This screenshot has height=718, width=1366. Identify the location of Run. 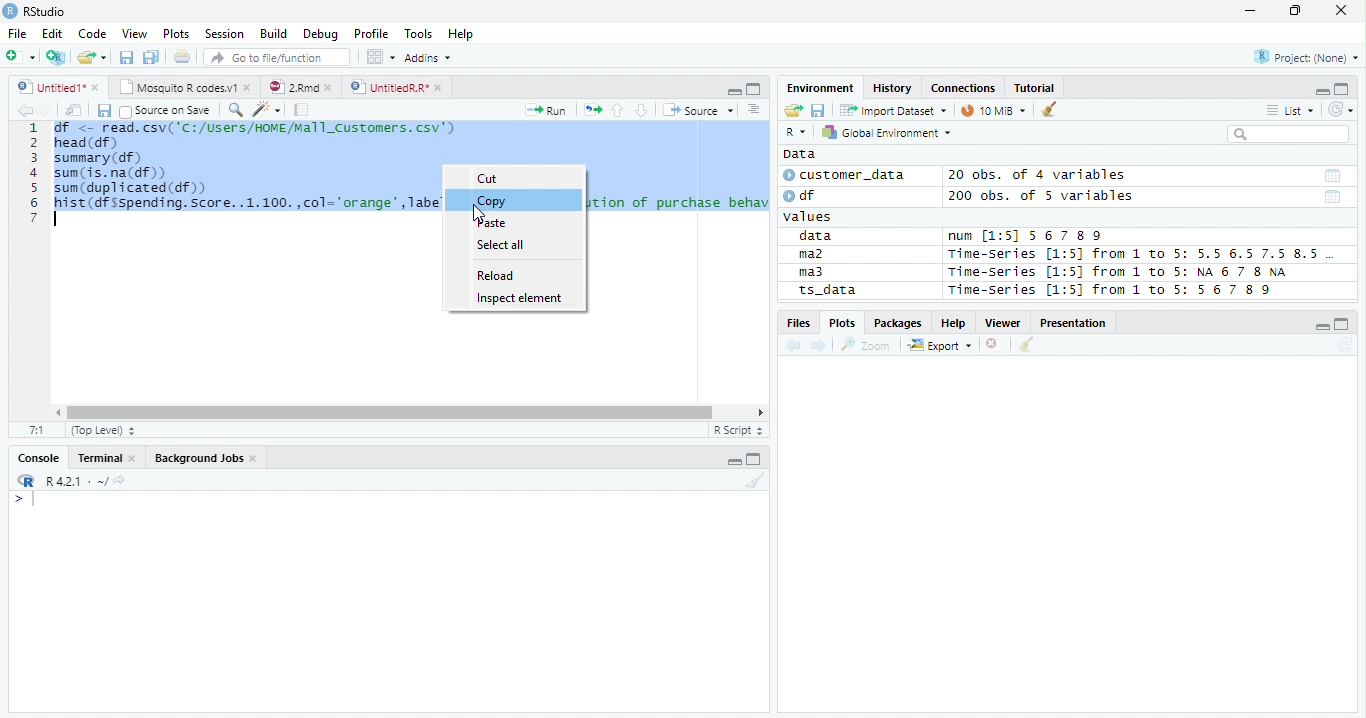
(548, 111).